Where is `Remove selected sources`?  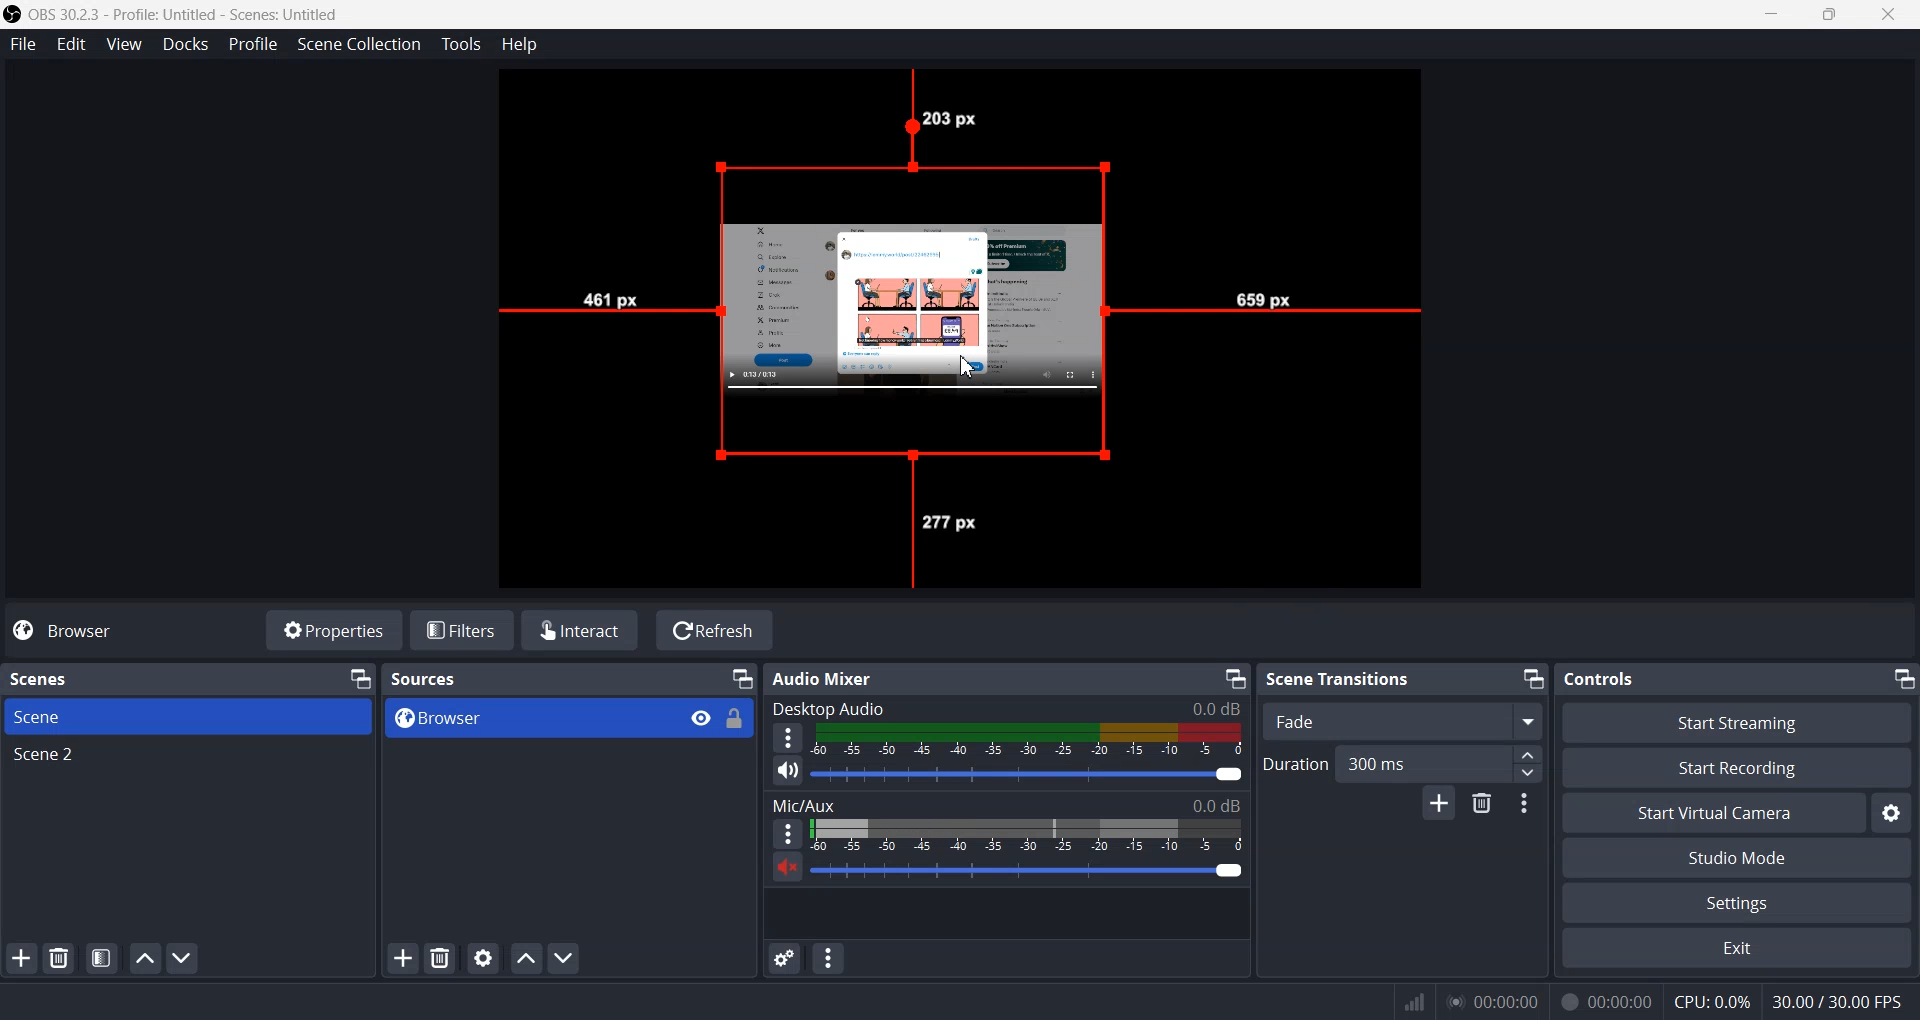 Remove selected sources is located at coordinates (440, 958).